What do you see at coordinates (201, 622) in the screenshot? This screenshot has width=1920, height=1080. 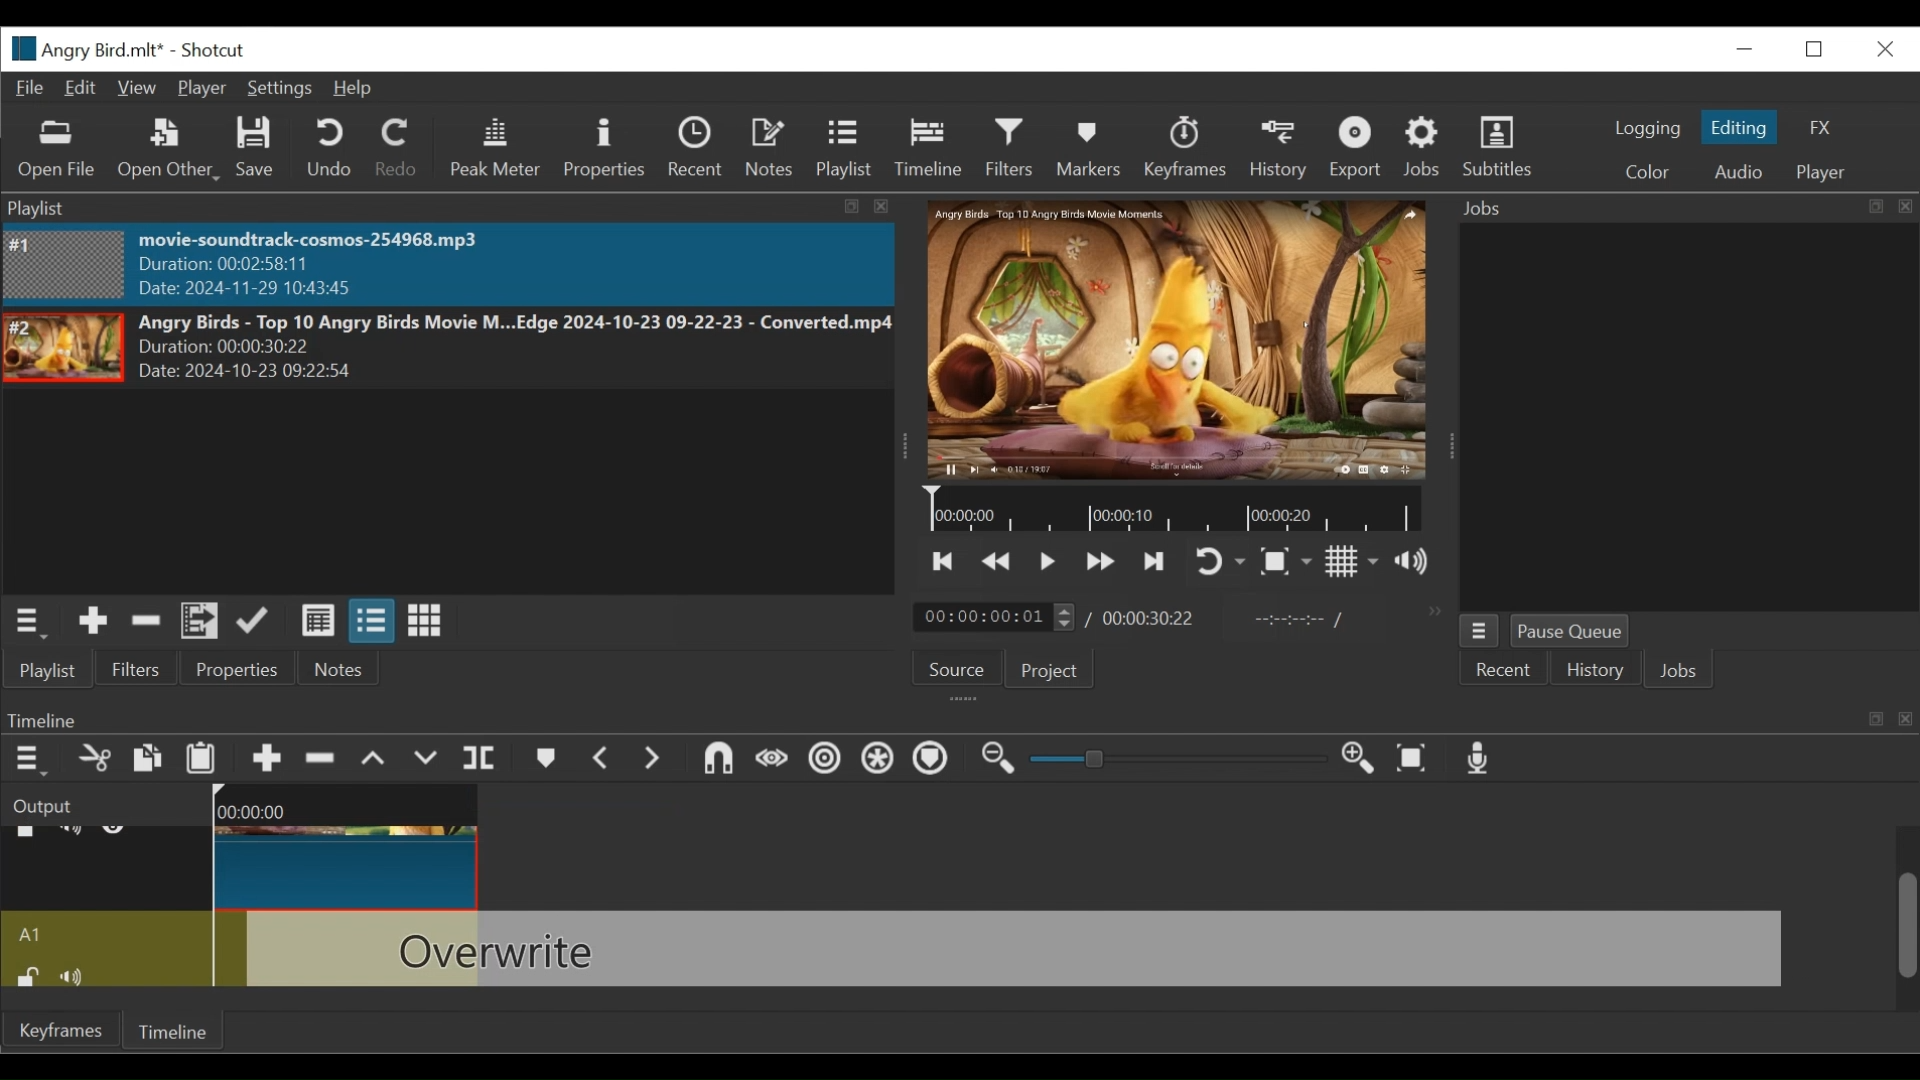 I see `Add files to the playlist` at bounding box center [201, 622].